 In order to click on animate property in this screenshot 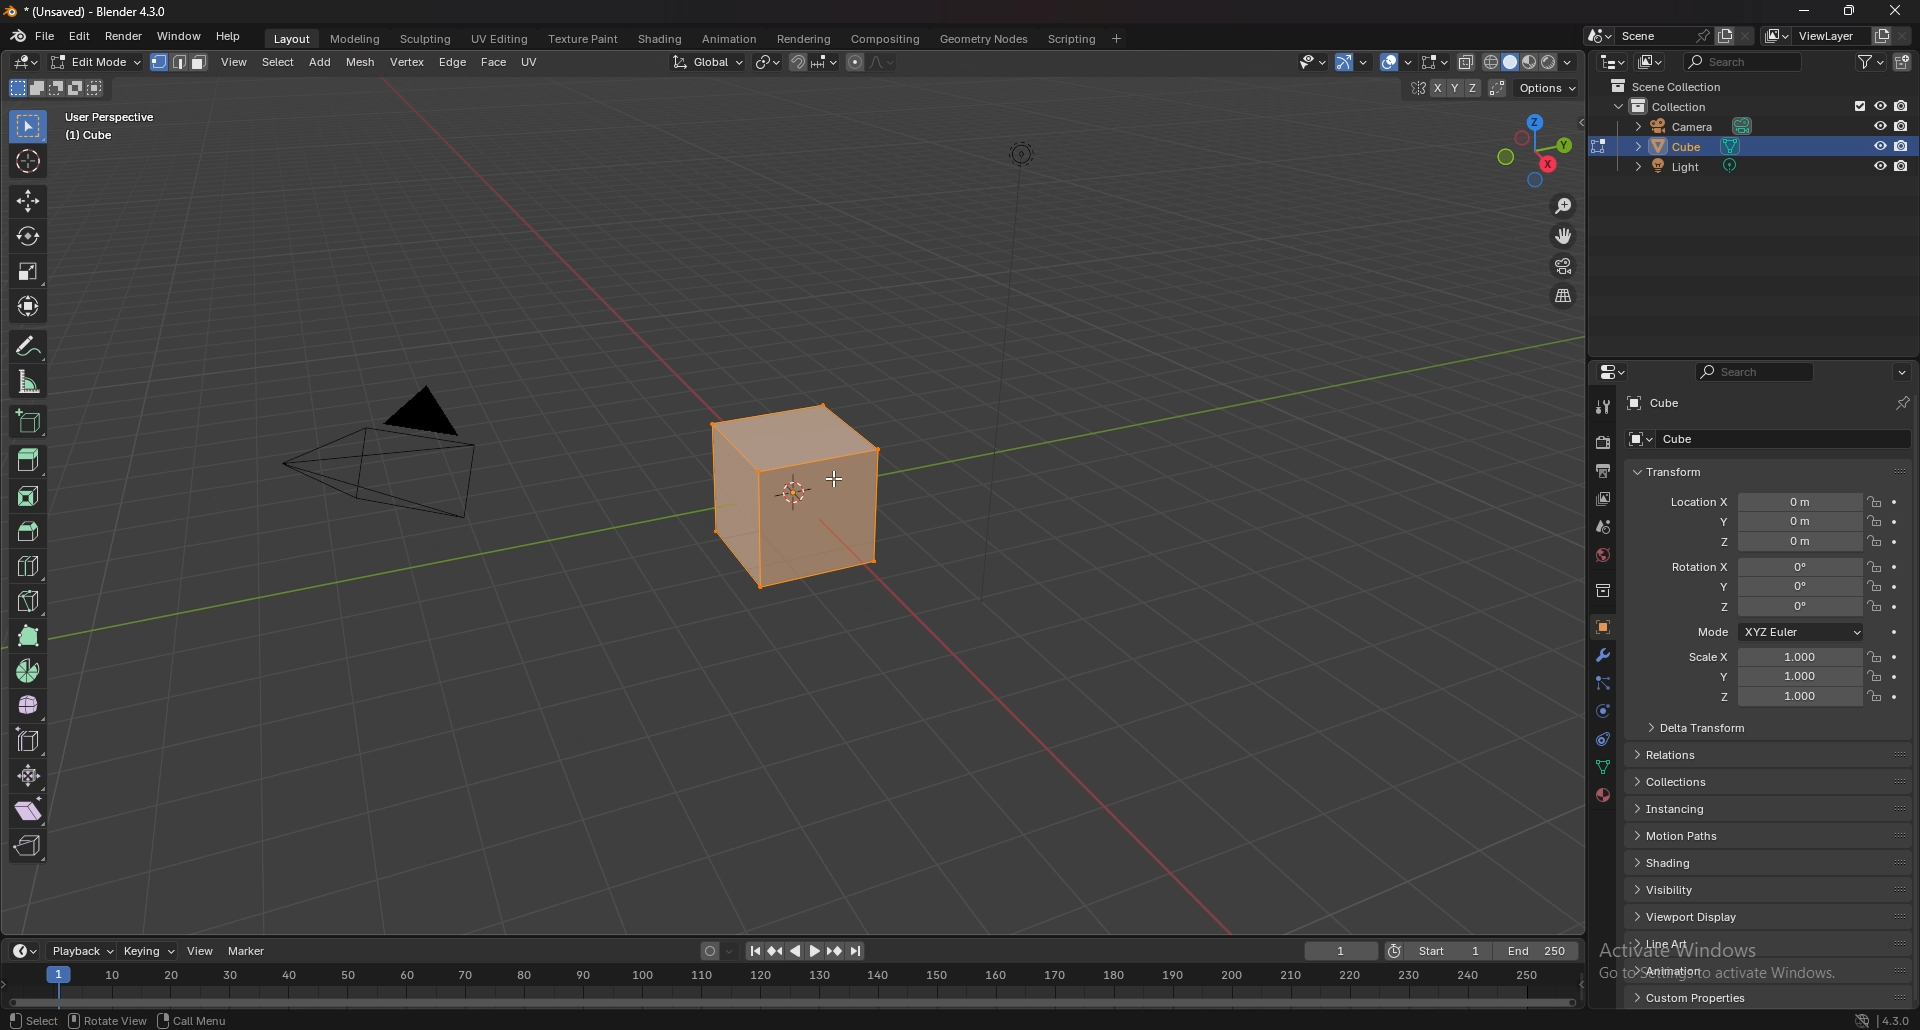, I will do `click(1896, 676)`.